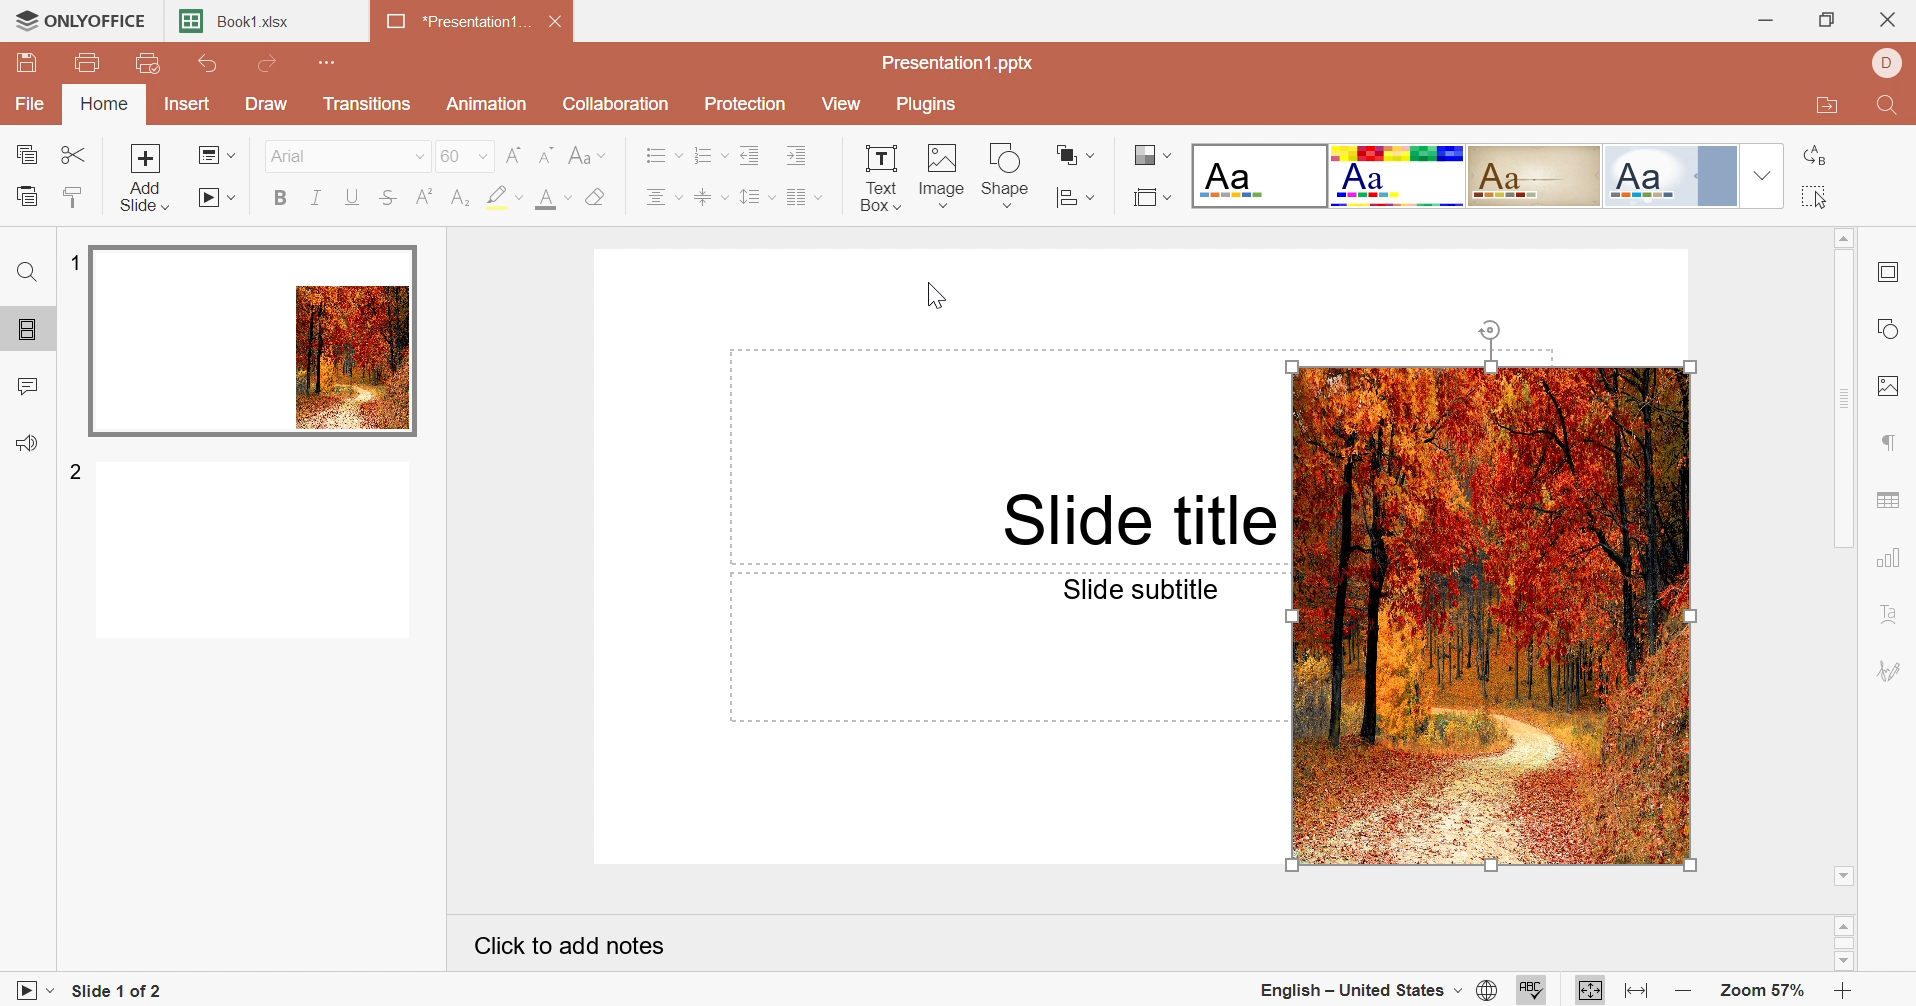 The height and width of the screenshot is (1006, 1916). I want to click on View, so click(848, 106).